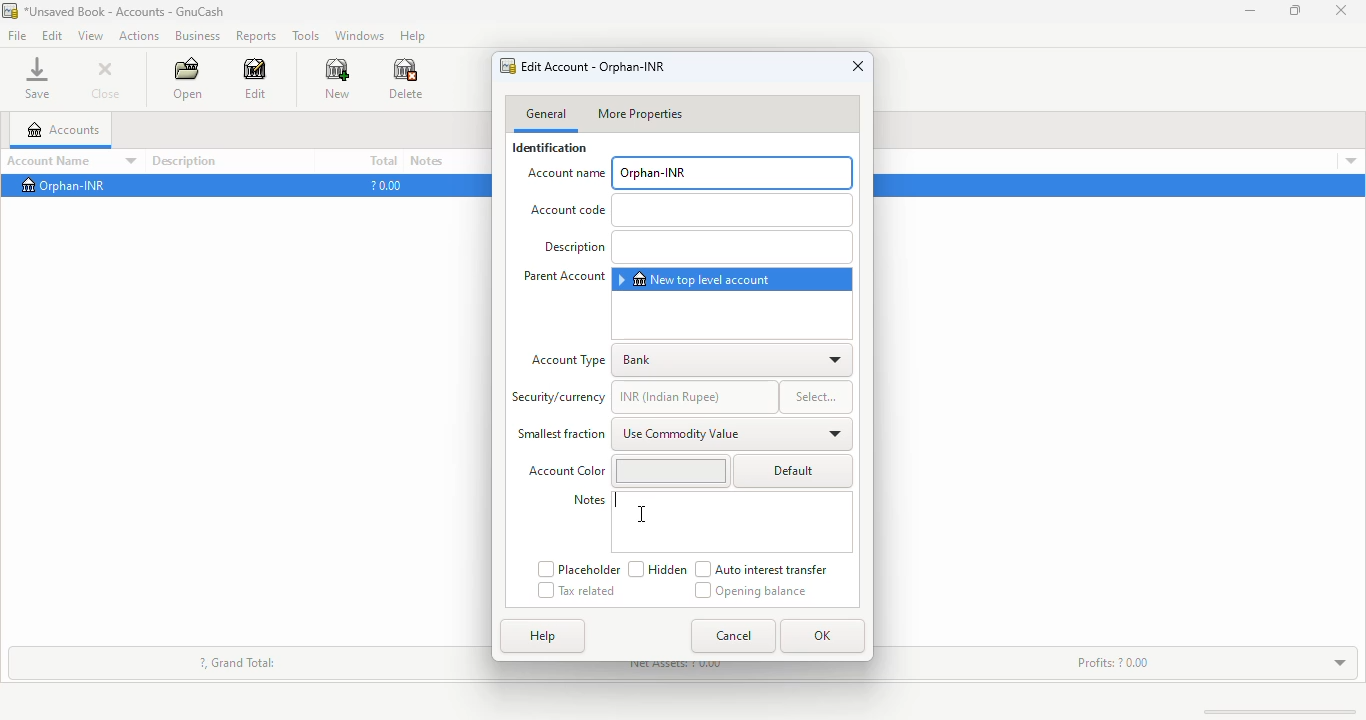 This screenshot has width=1366, height=720. What do you see at coordinates (1340, 663) in the screenshot?
I see `toggle expand` at bounding box center [1340, 663].